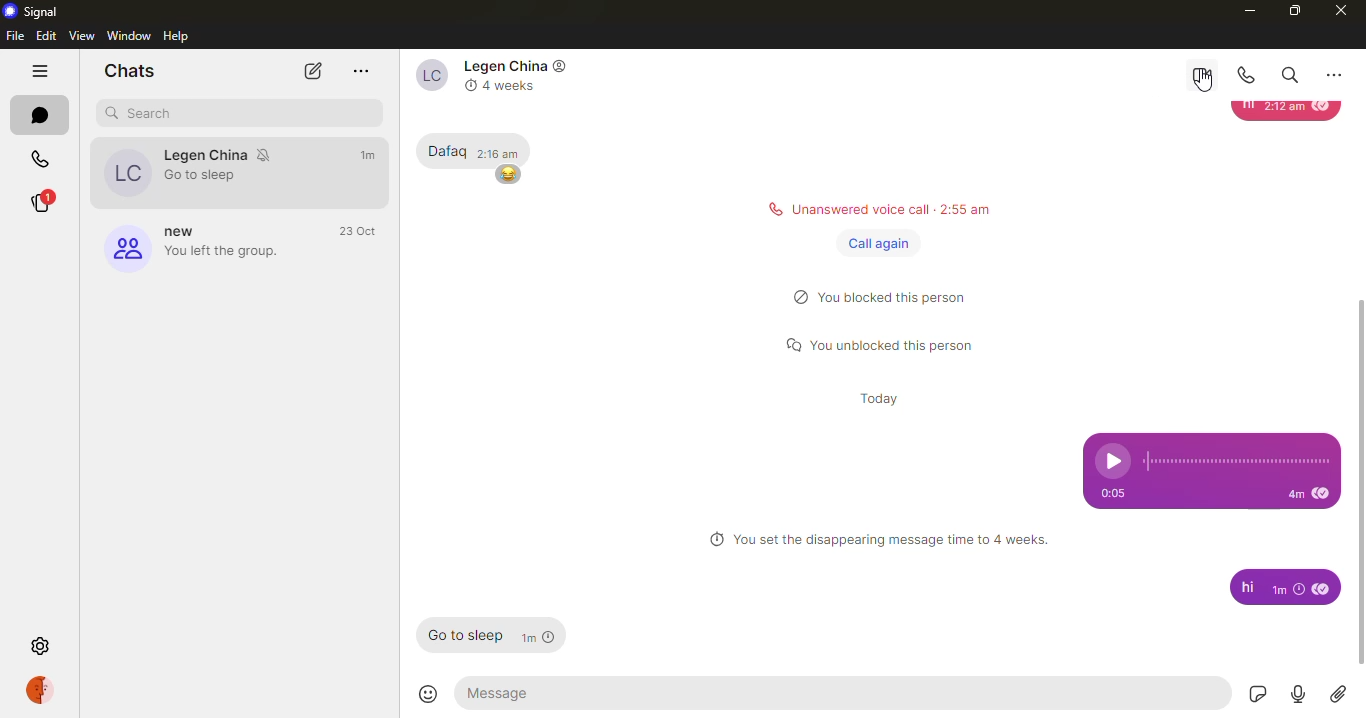 This screenshot has height=718, width=1366. Describe the element at coordinates (178, 37) in the screenshot. I see `help` at that location.